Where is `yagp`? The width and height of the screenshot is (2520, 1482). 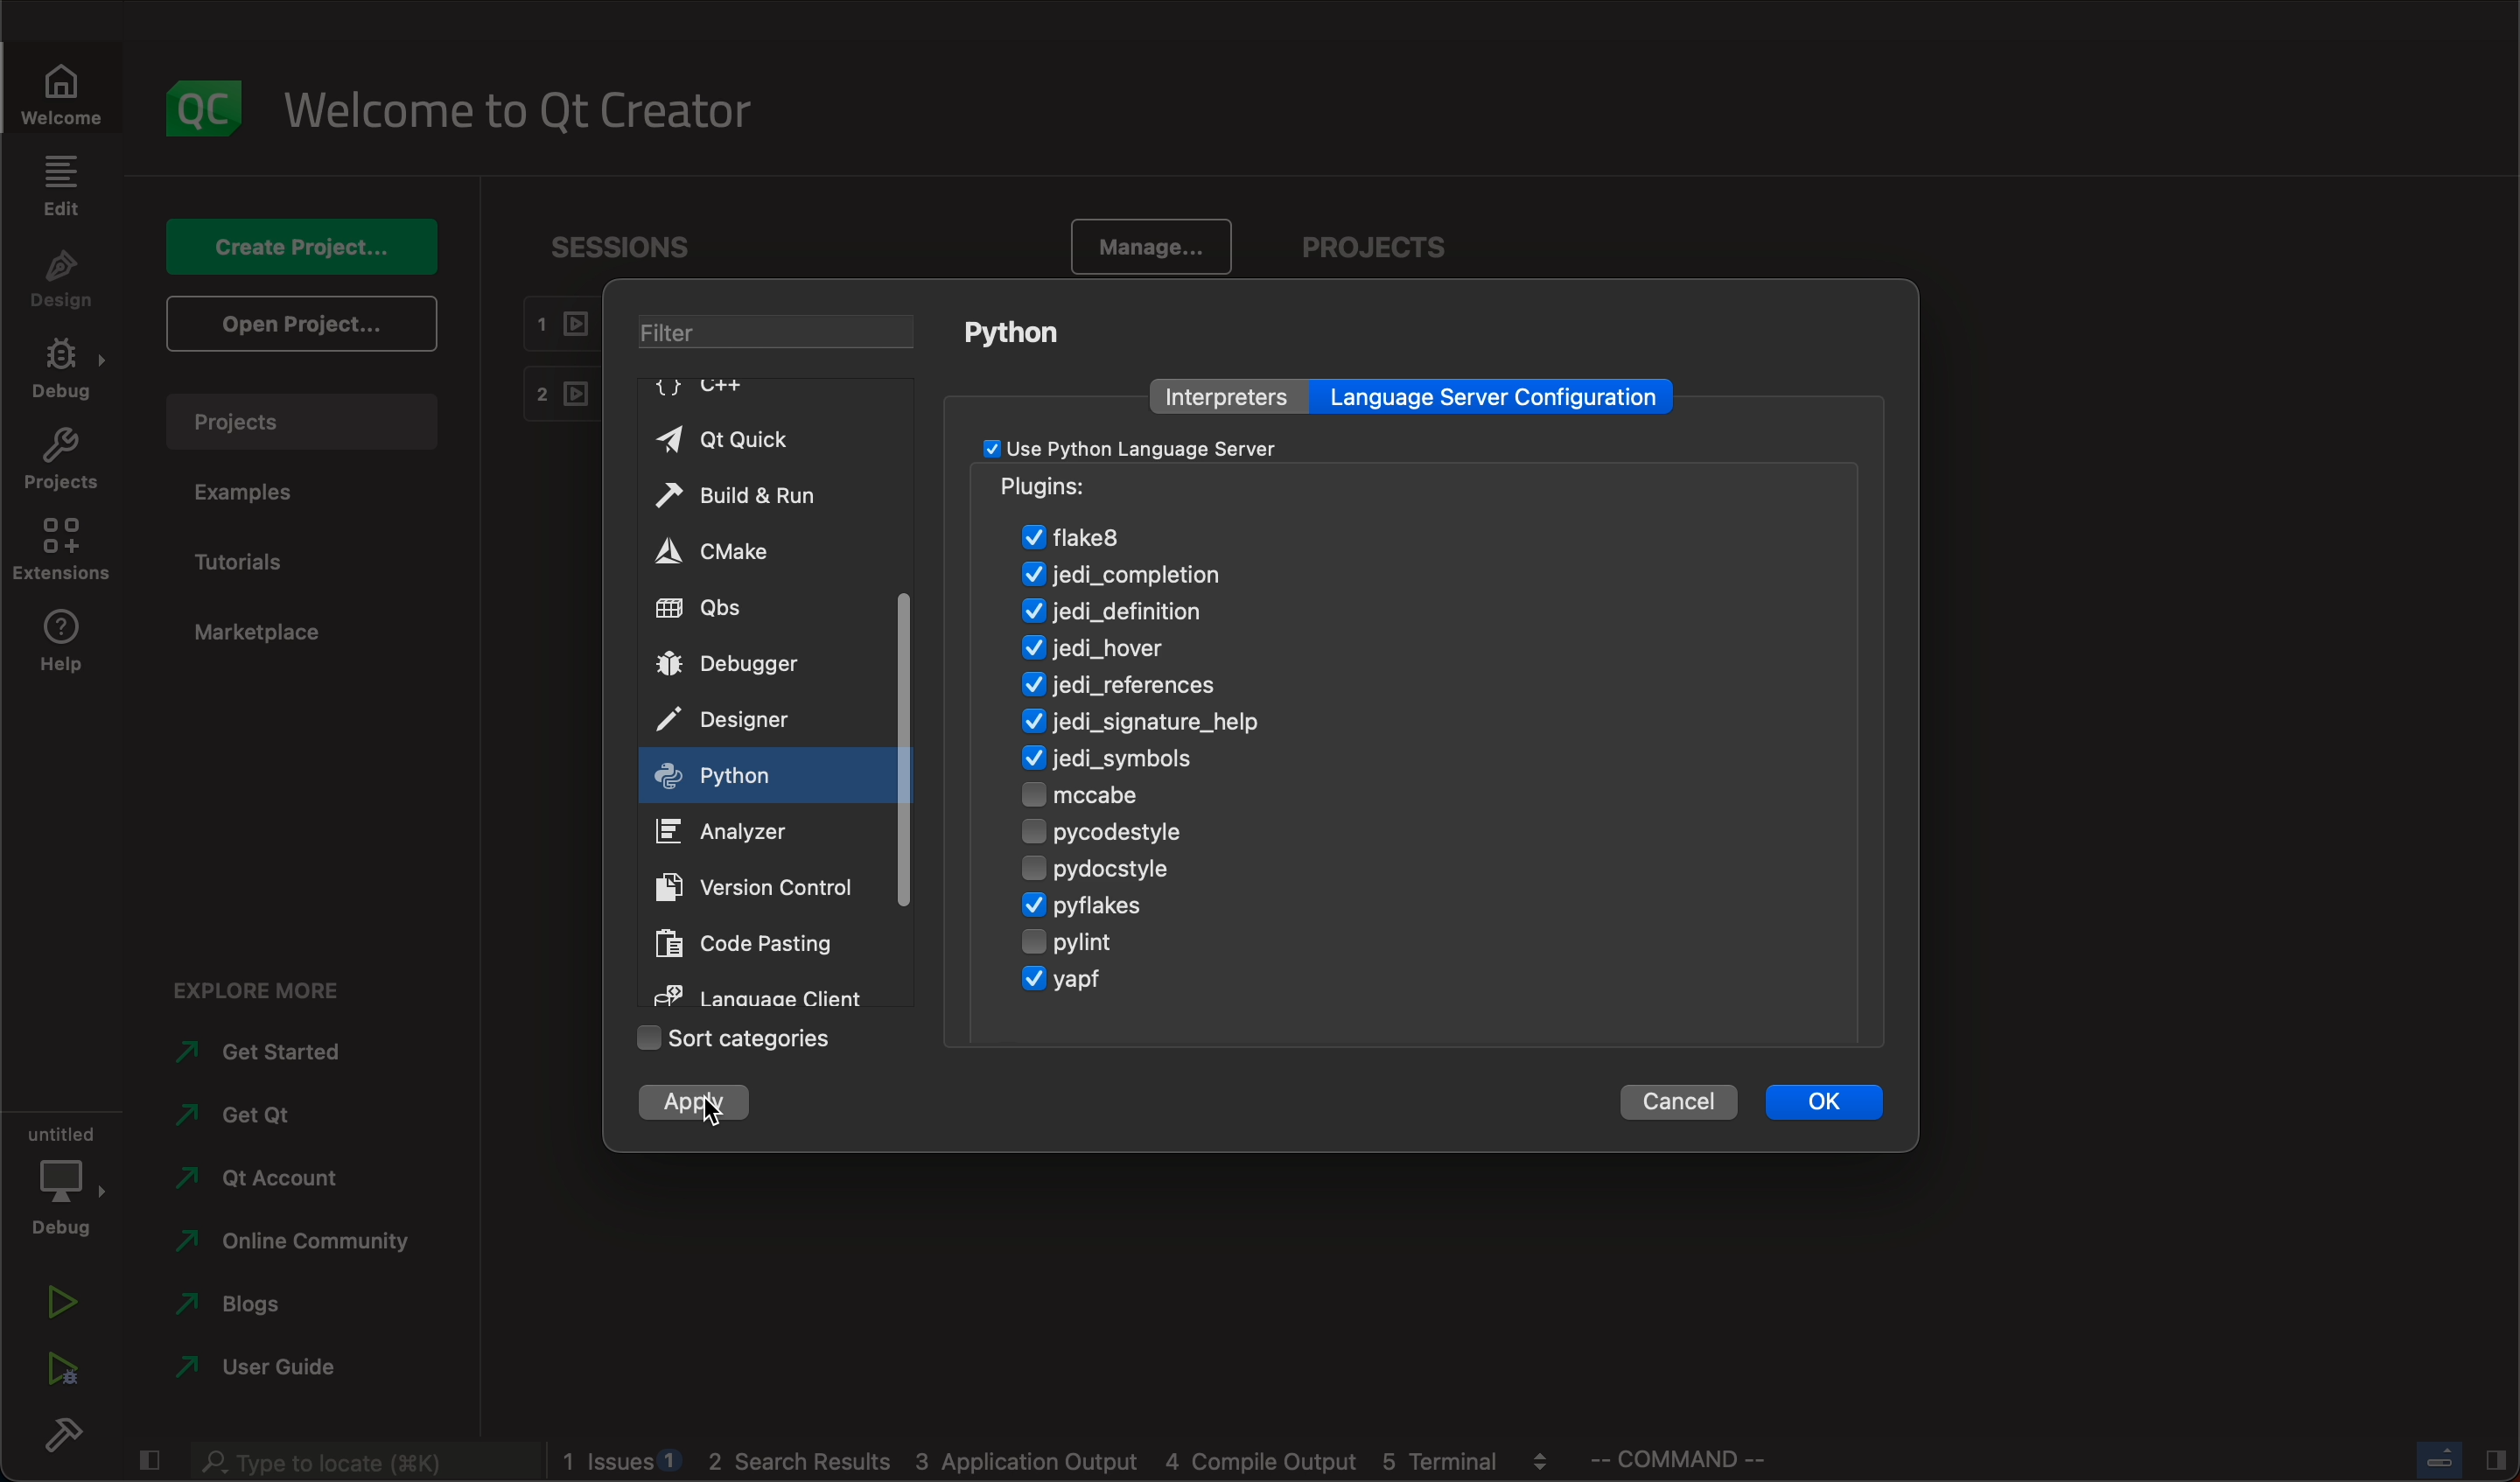
yagp is located at coordinates (1076, 976).